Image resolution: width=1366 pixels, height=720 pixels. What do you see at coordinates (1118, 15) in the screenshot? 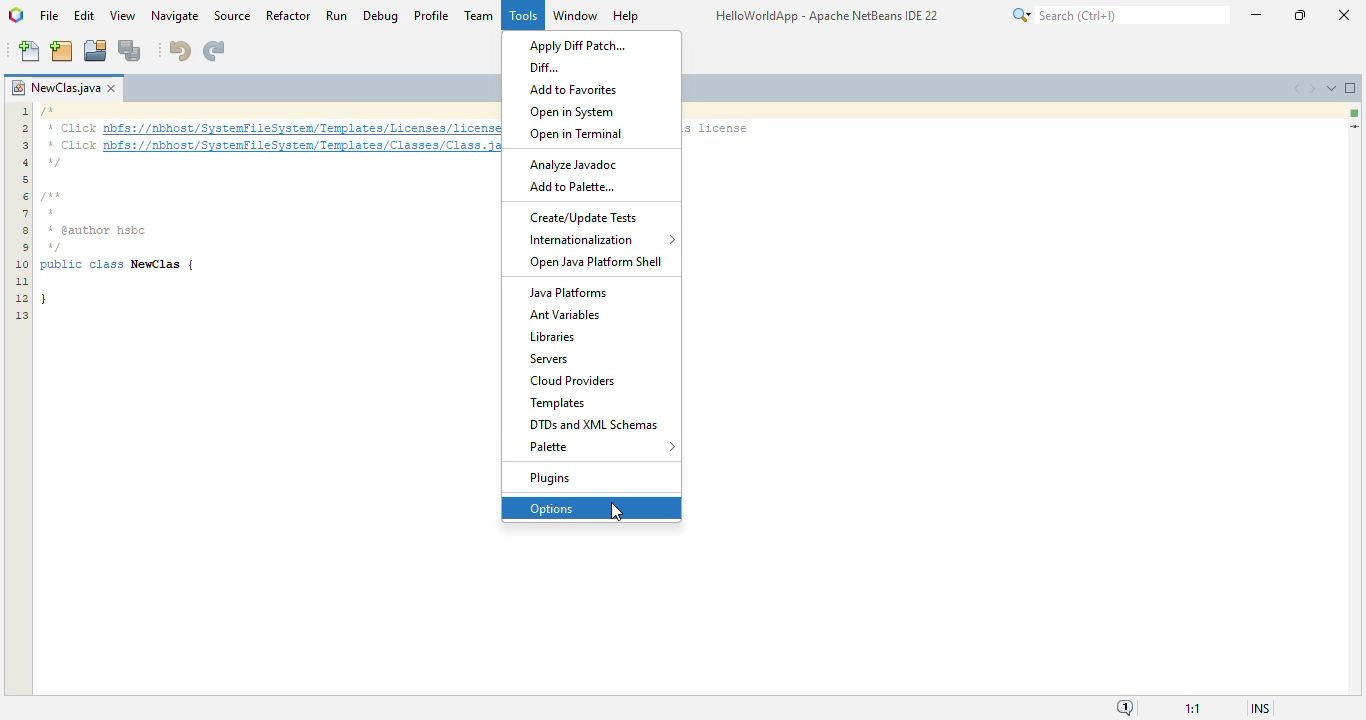
I see `search` at bounding box center [1118, 15].